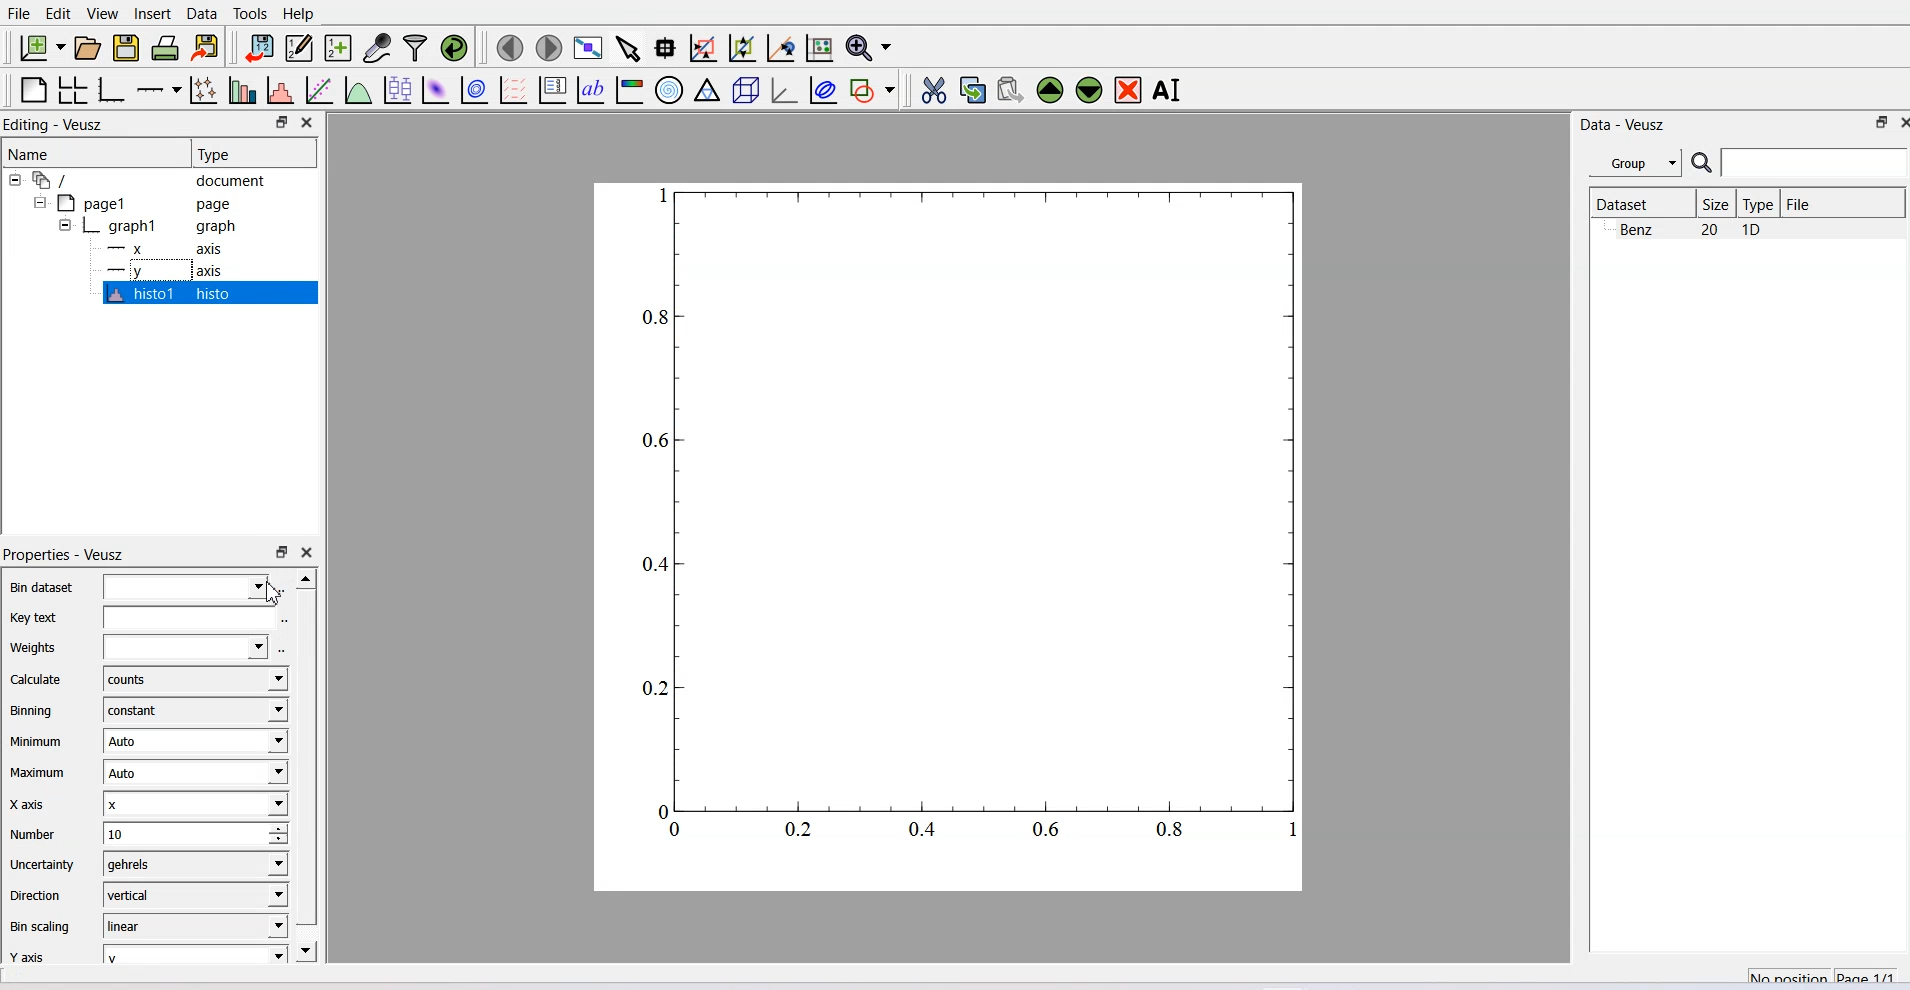 This screenshot has height=990, width=1910. Describe the element at coordinates (1883, 122) in the screenshot. I see `Maximize` at that location.